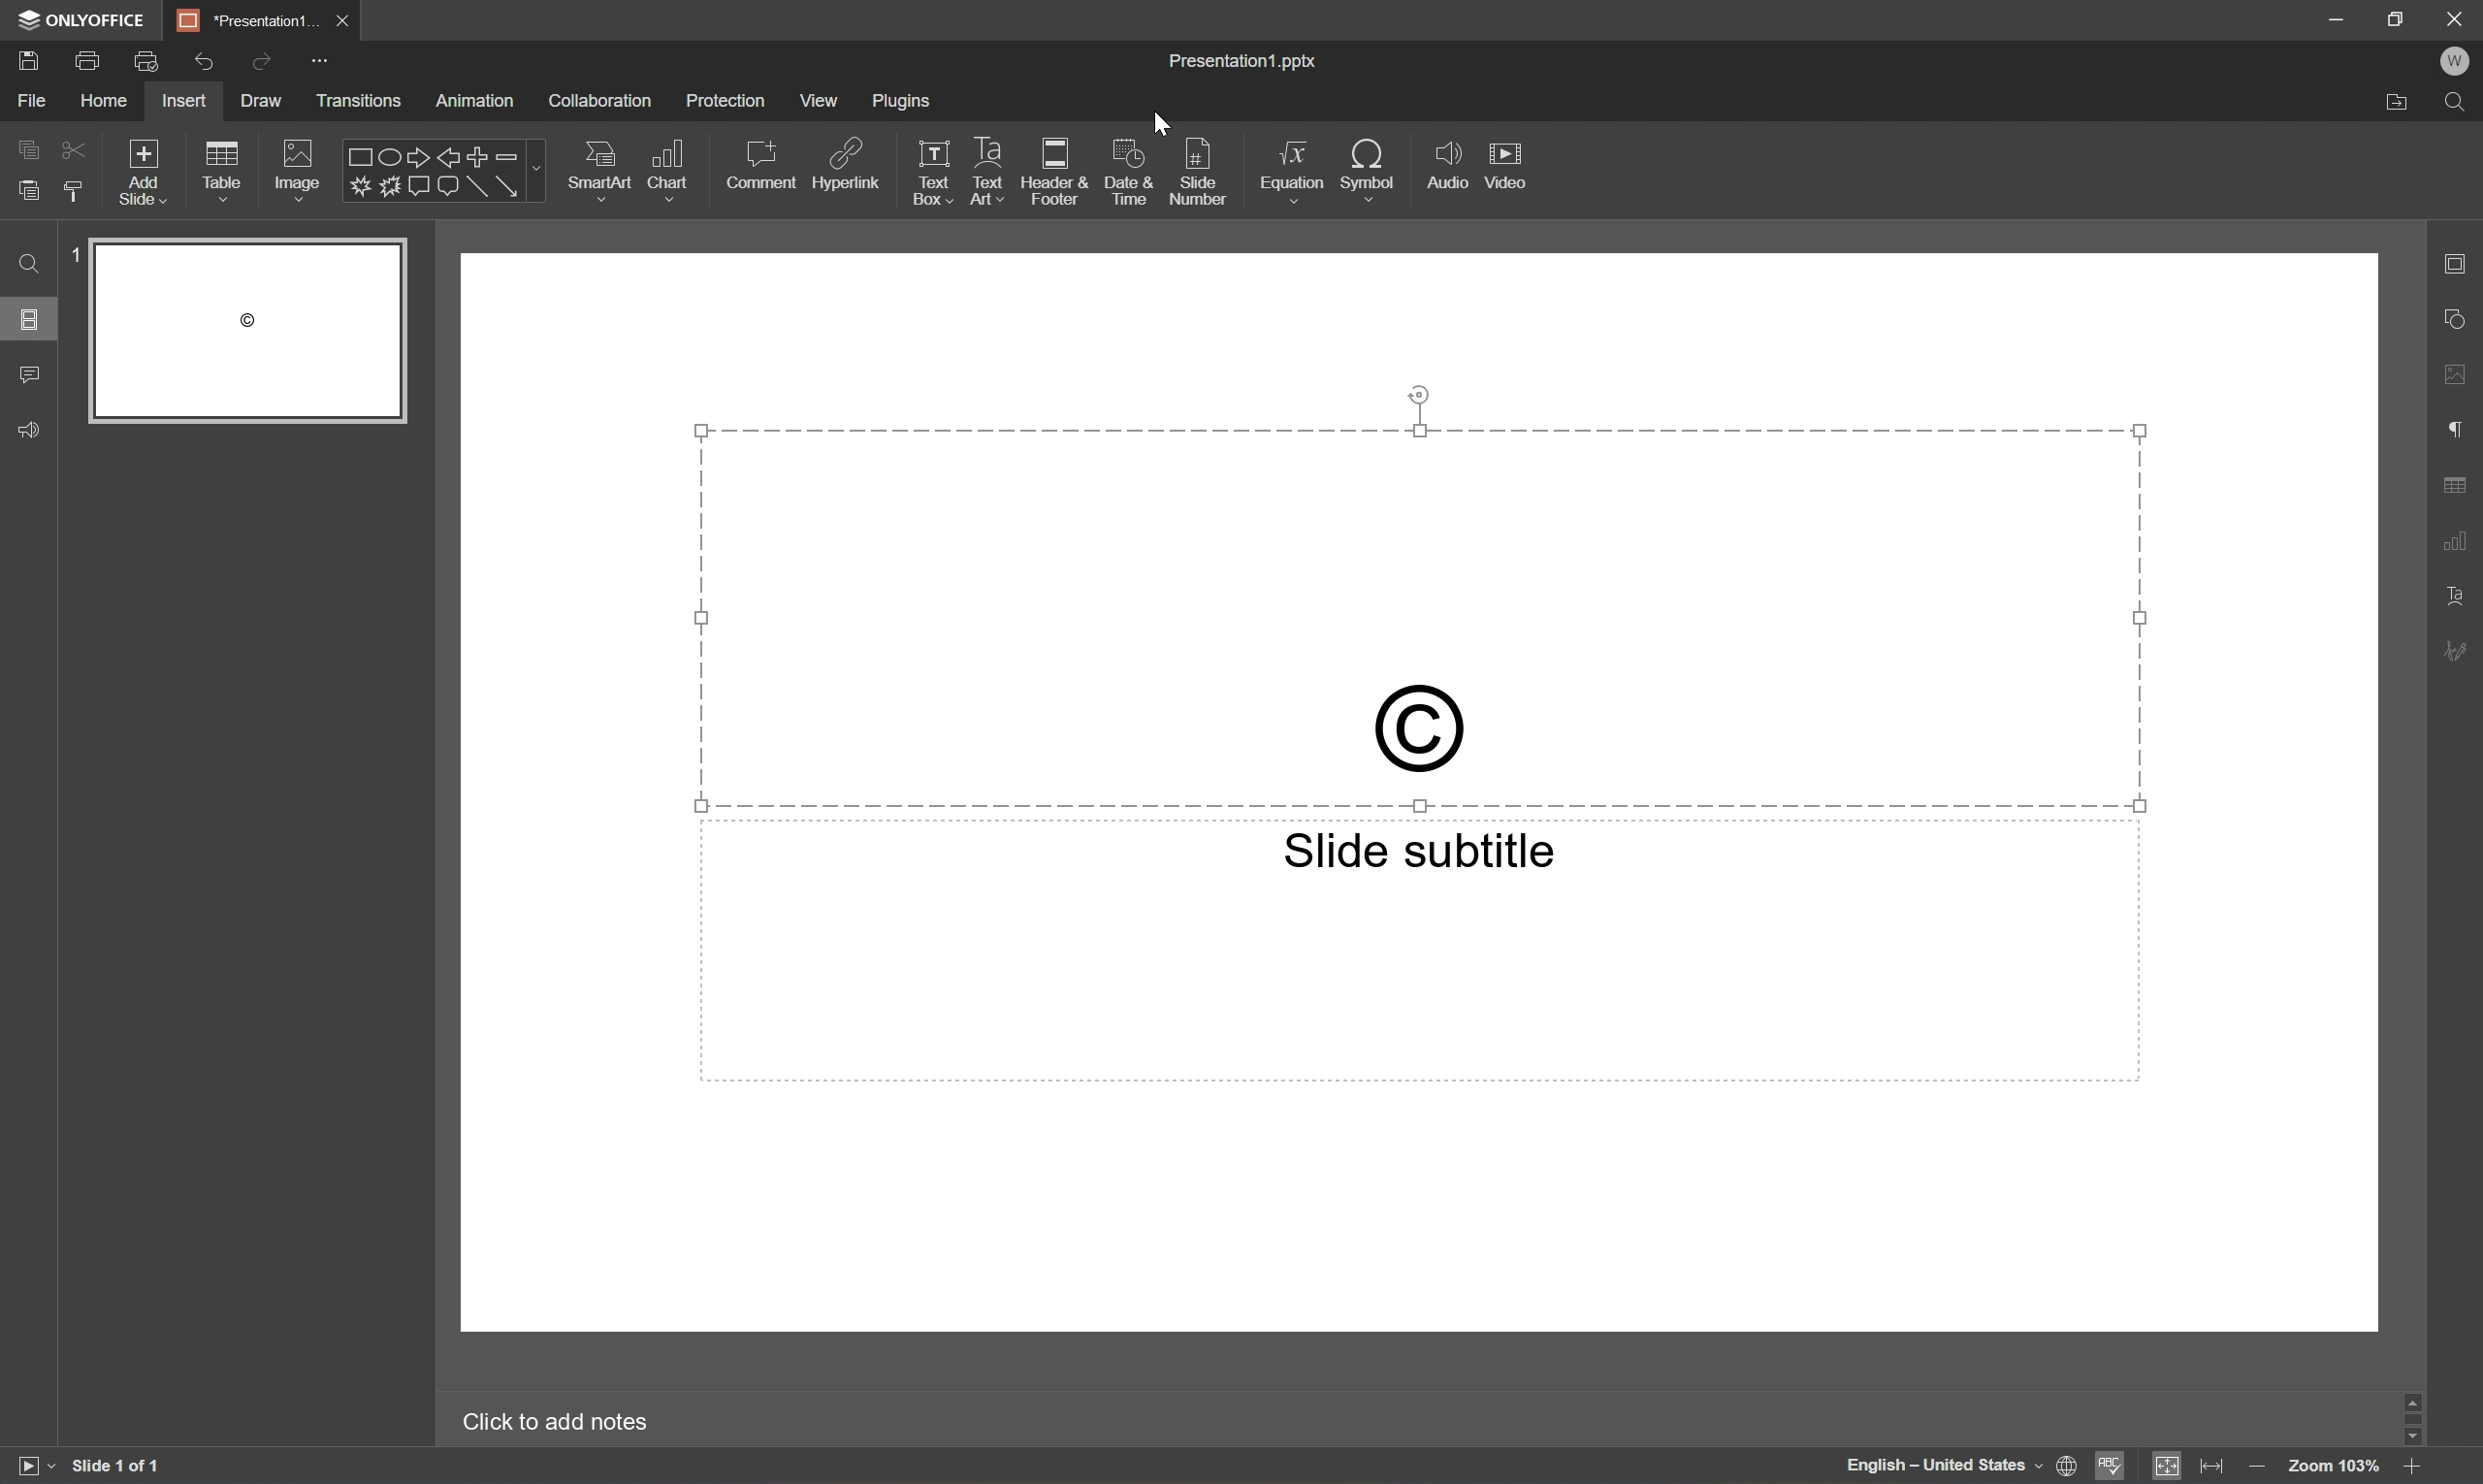 This screenshot has width=2483, height=1484. What do you see at coordinates (2410, 1469) in the screenshot?
I see `Zoom in` at bounding box center [2410, 1469].